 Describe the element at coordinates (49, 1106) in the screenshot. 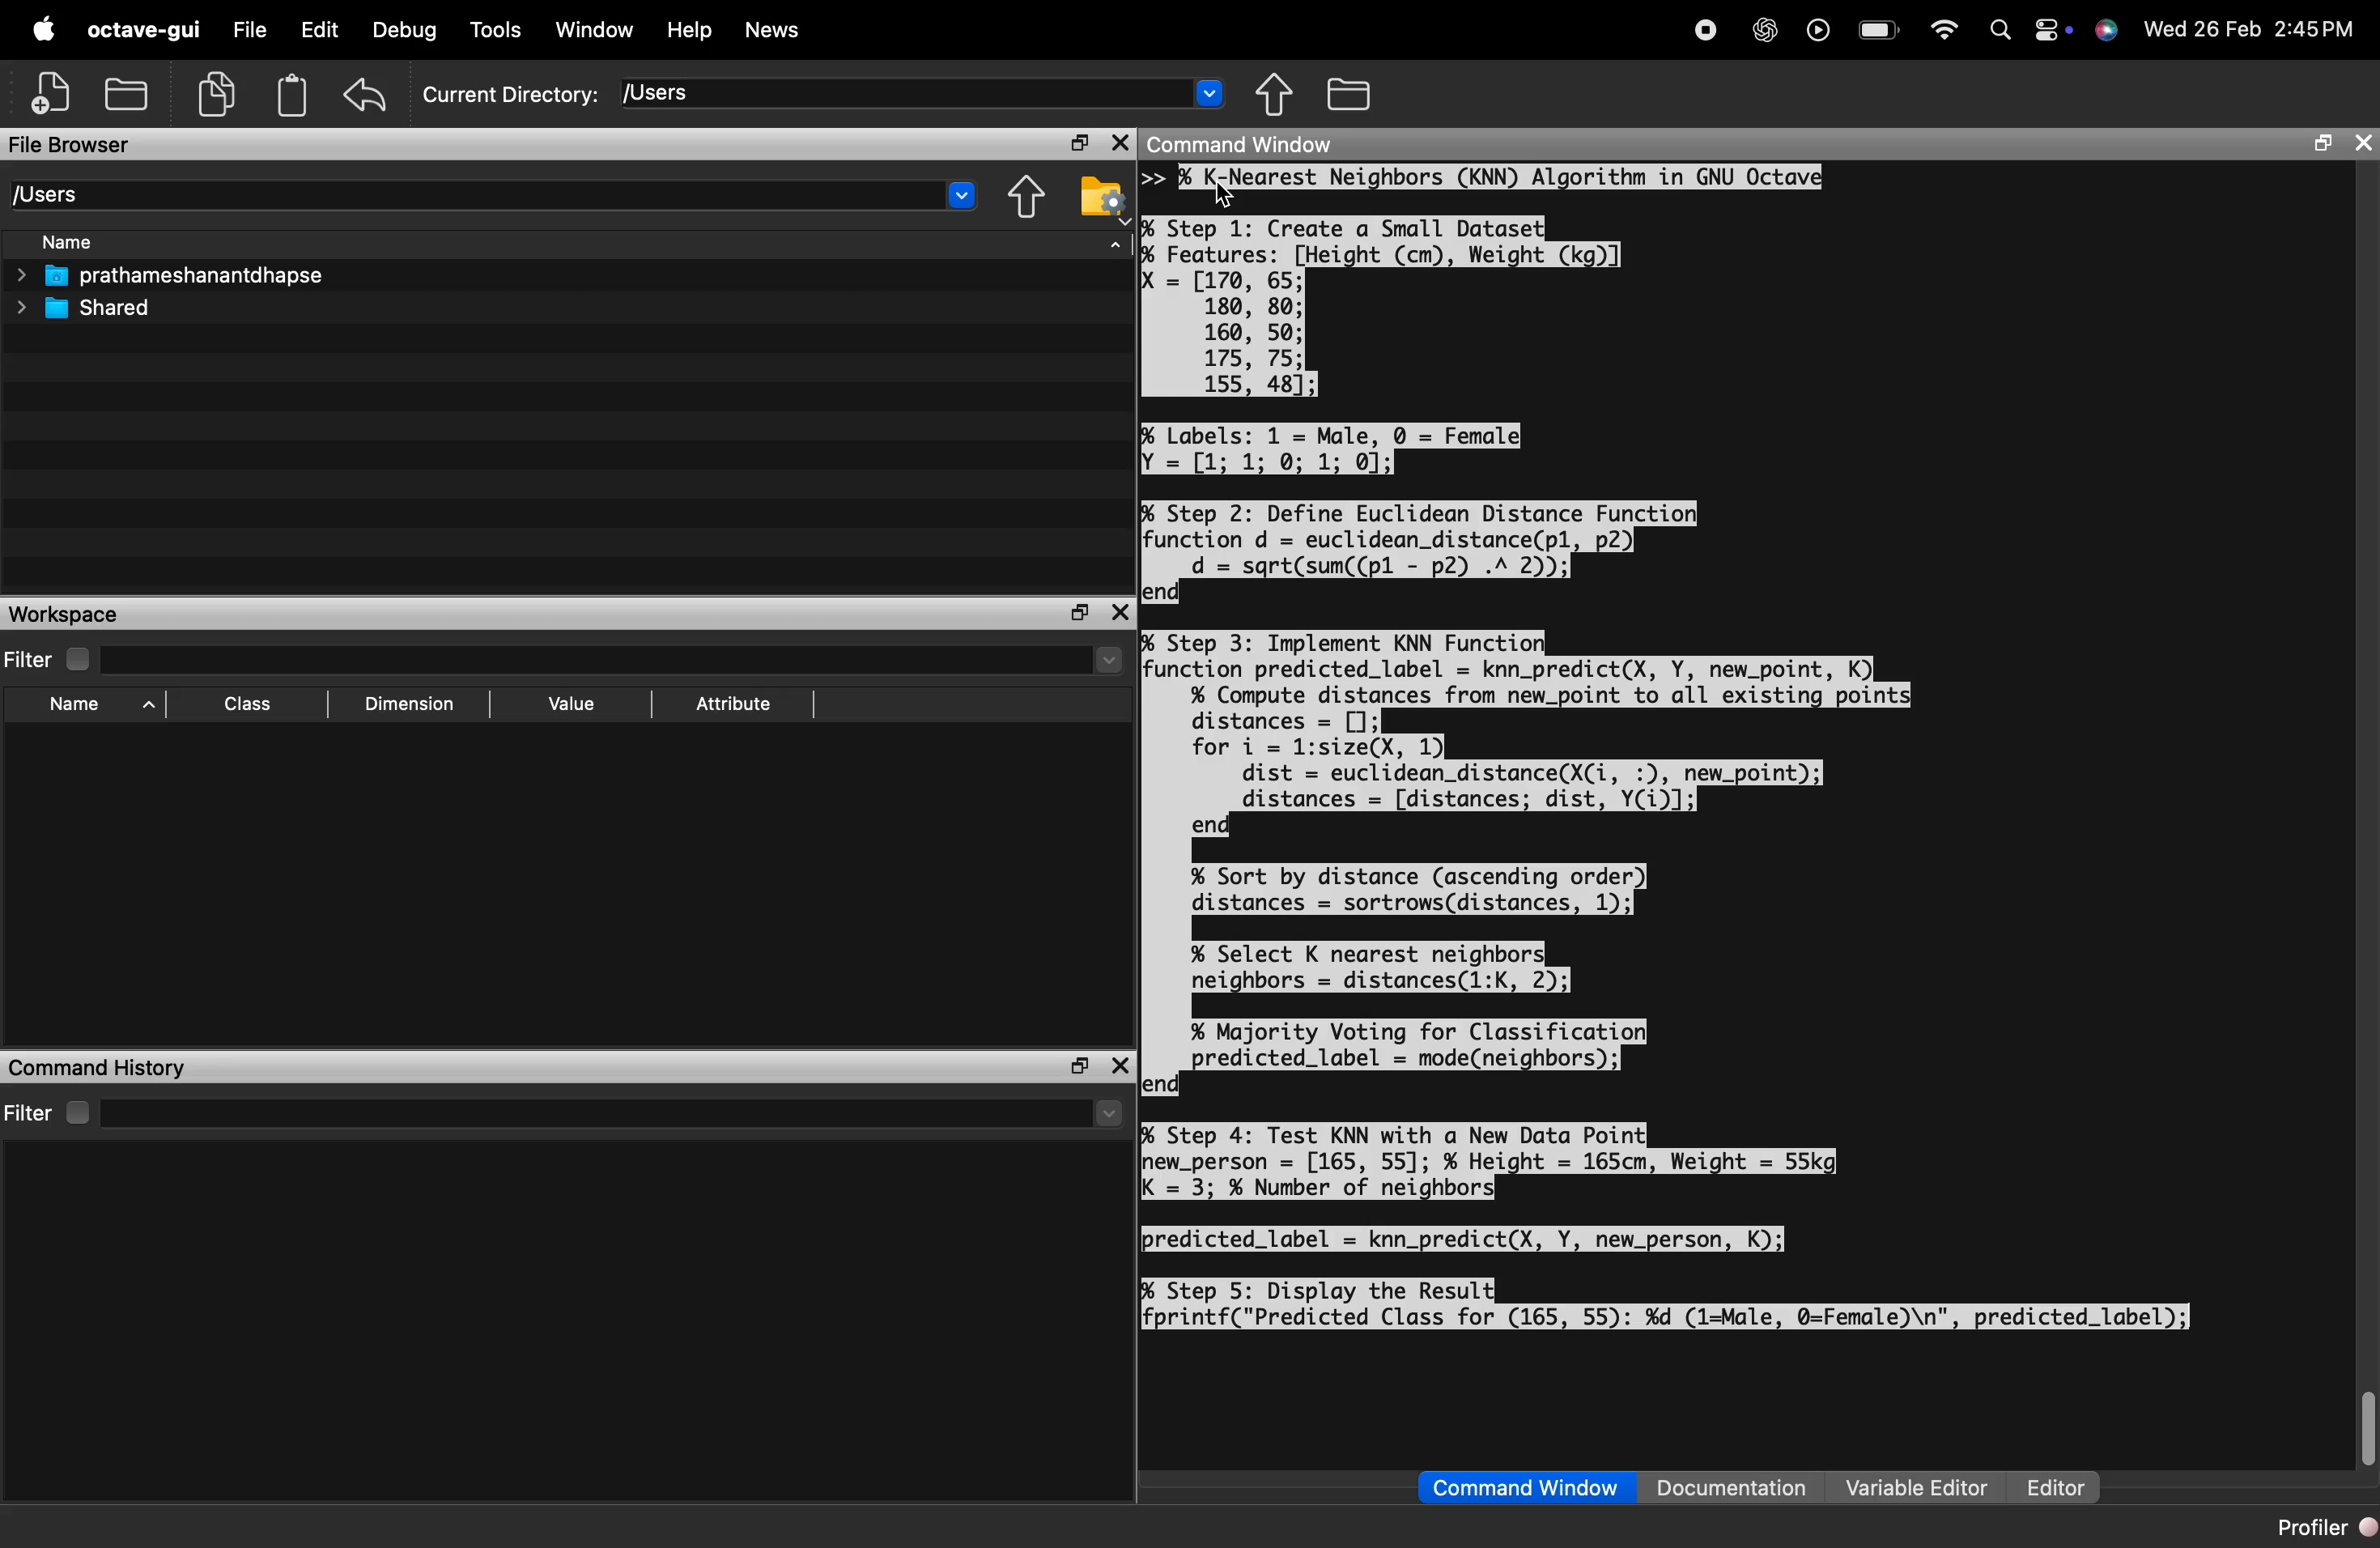

I see `Filter` at that location.